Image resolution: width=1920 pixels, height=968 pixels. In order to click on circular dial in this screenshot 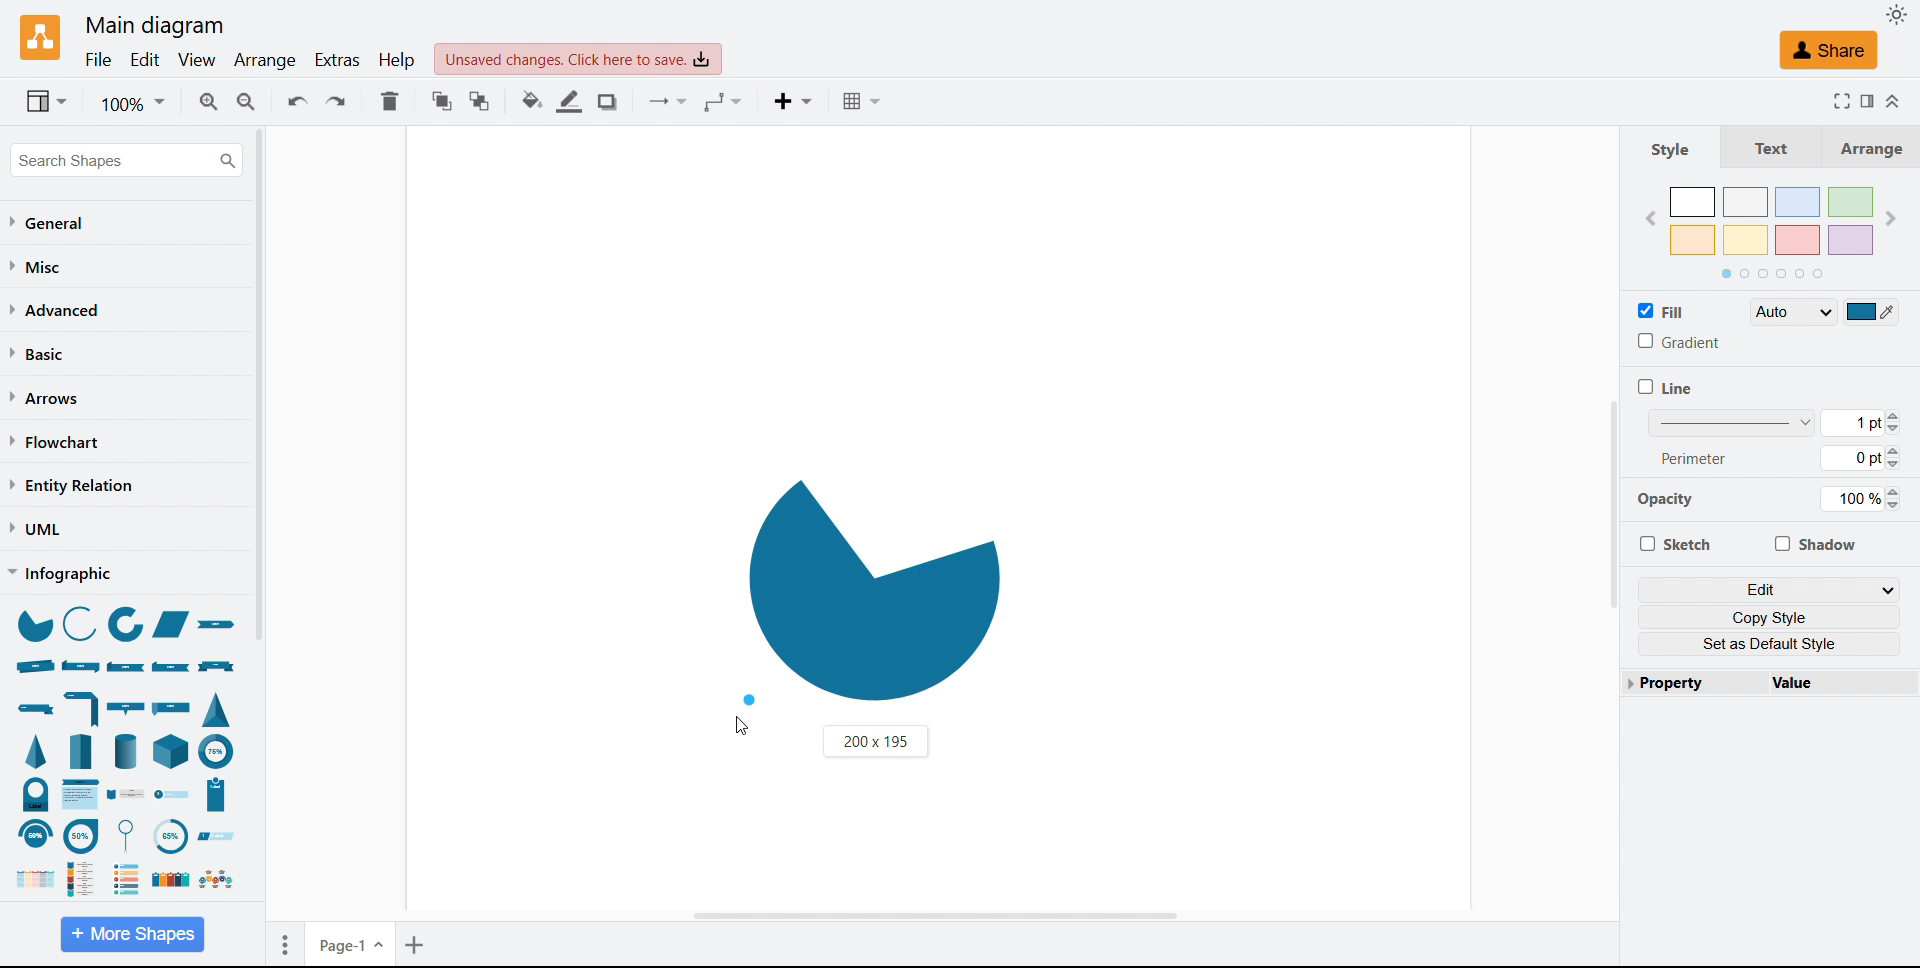, I will do `click(169, 837)`.